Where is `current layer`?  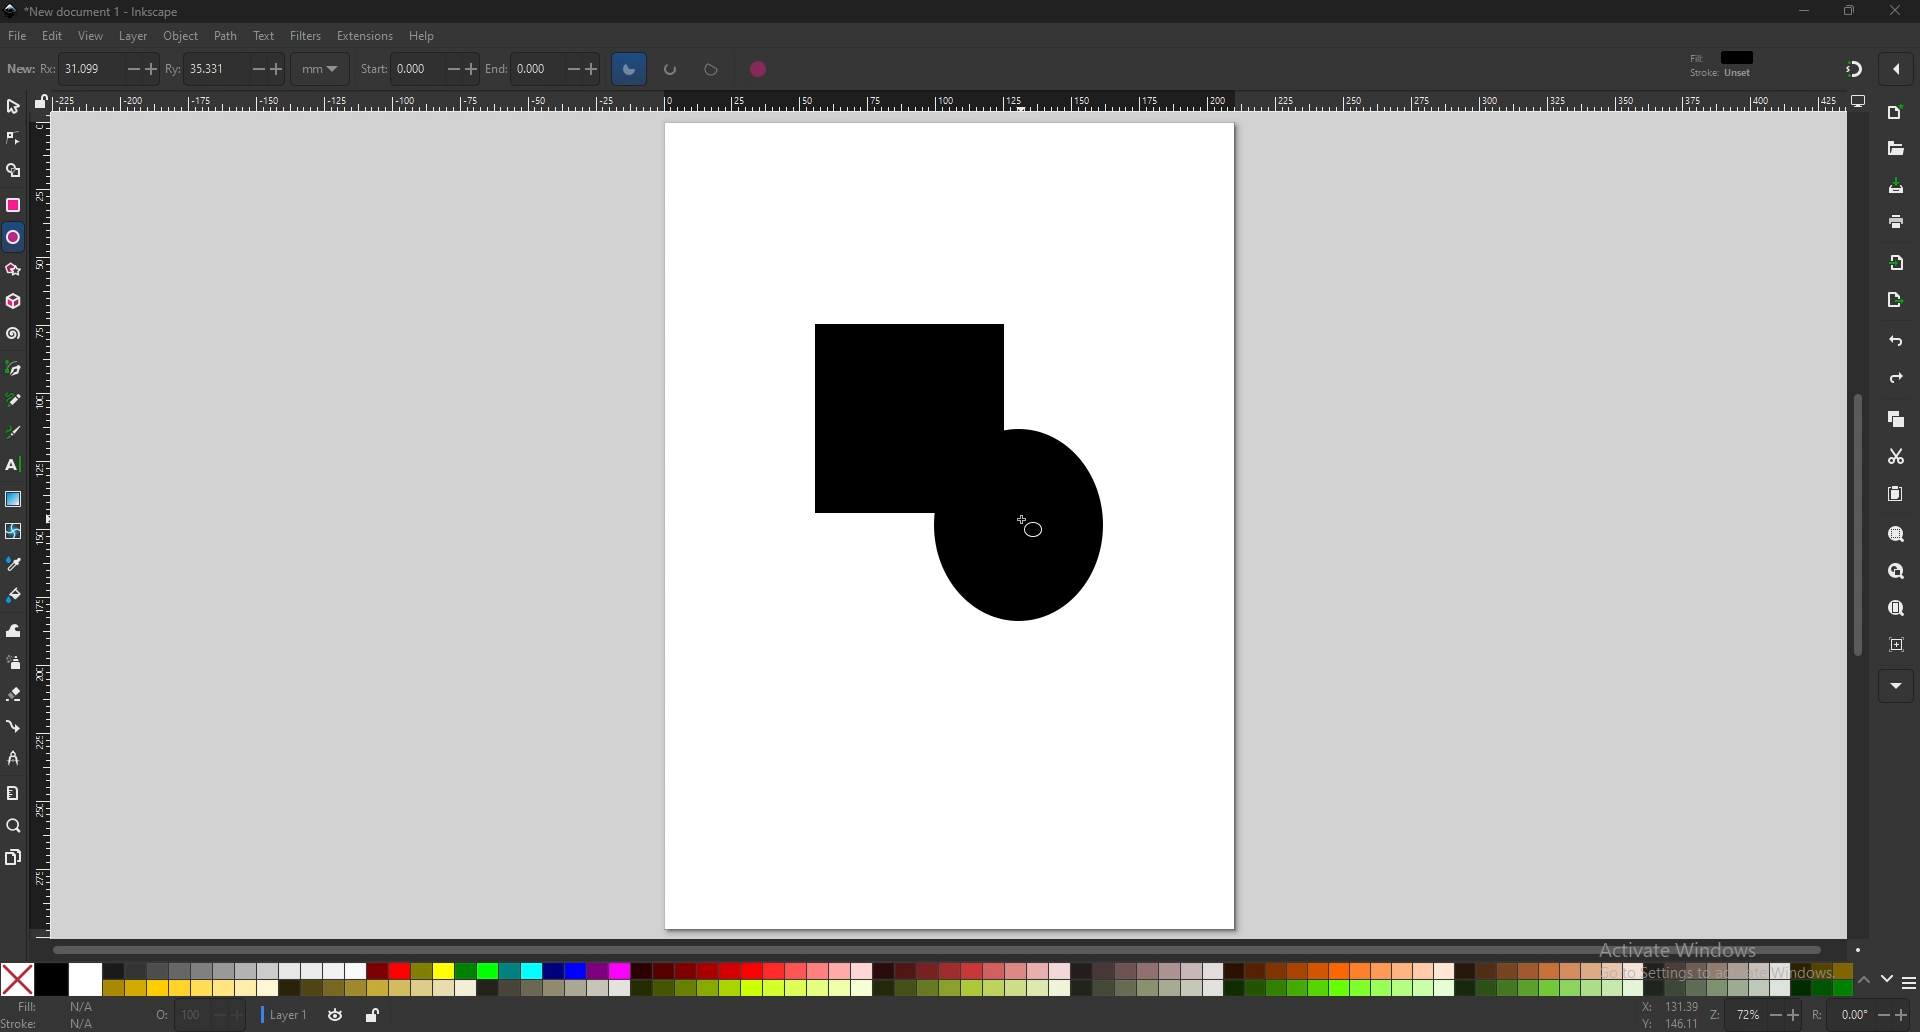
current layer is located at coordinates (286, 1015).